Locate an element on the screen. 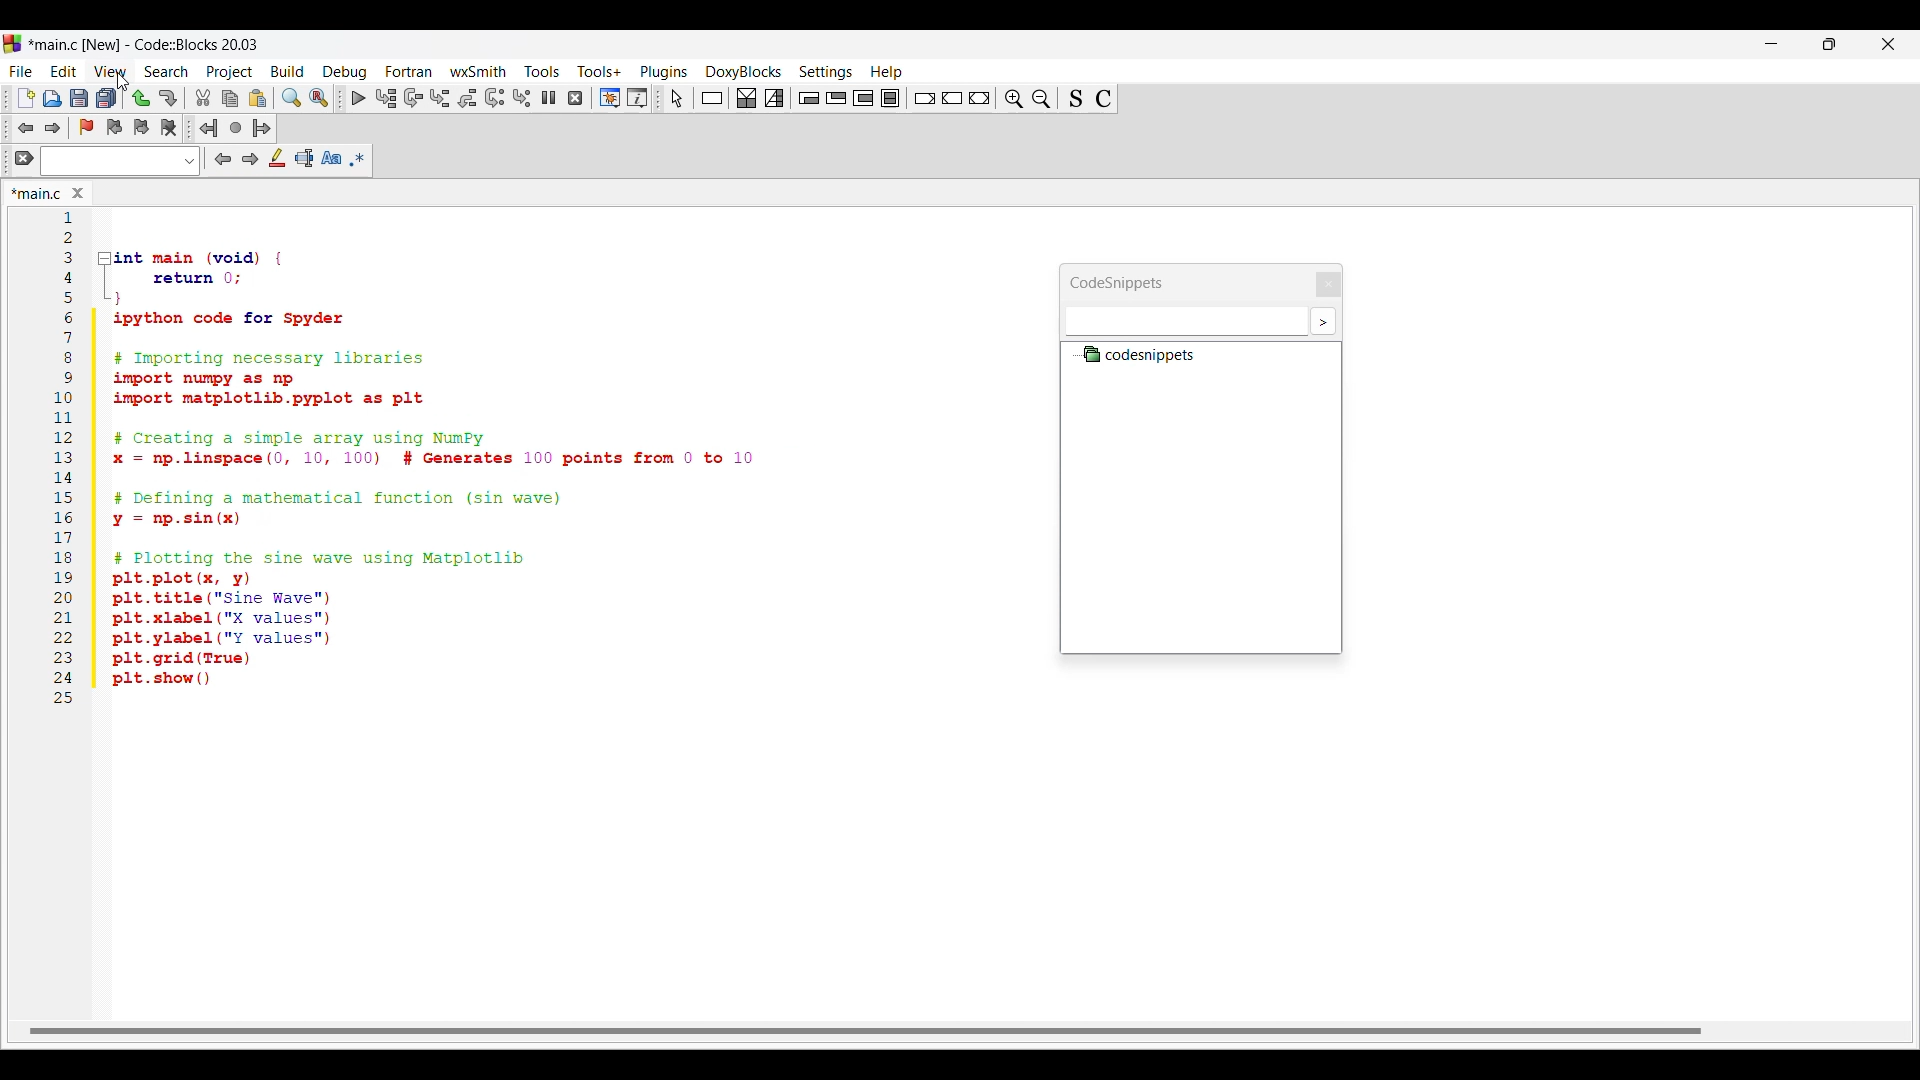 The height and width of the screenshot is (1080, 1920). Tools+ menu is located at coordinates (599, 71).